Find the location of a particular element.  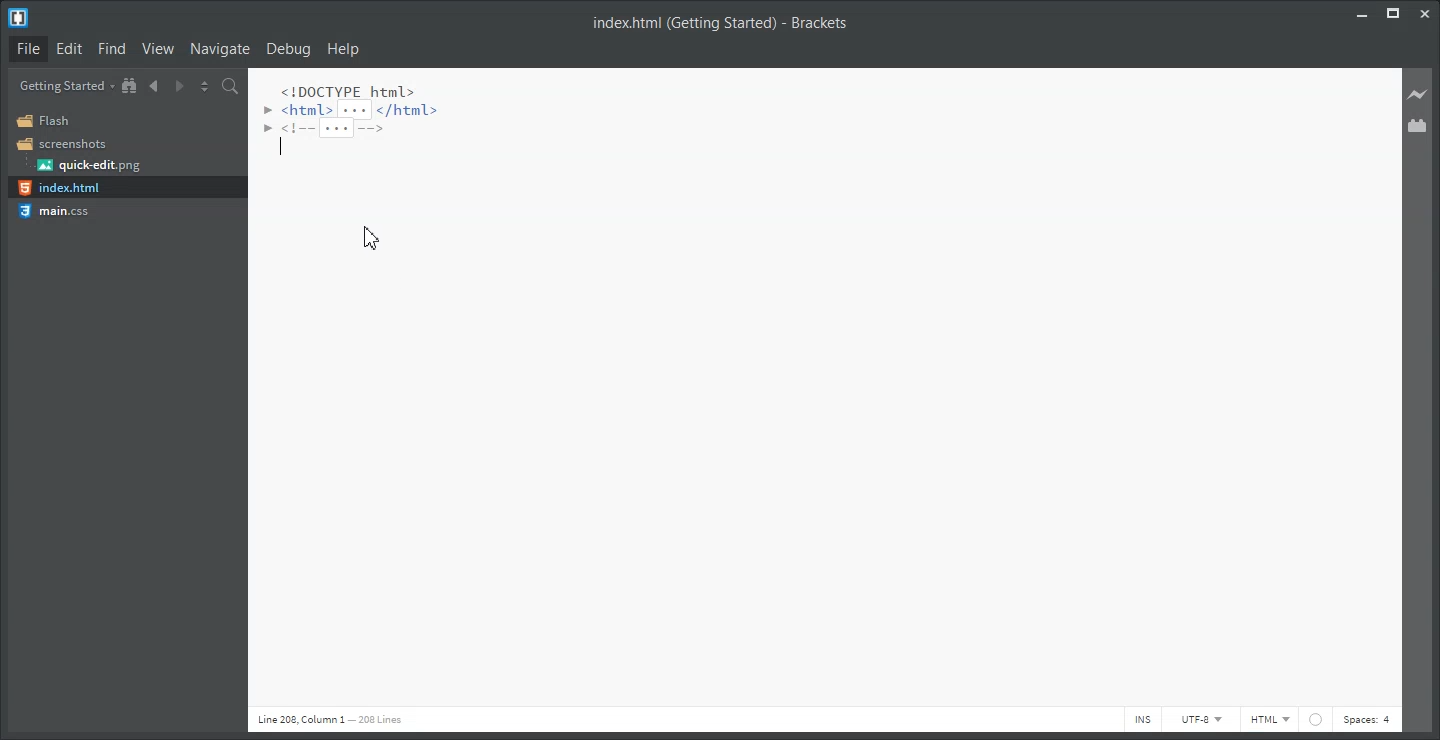

Live preview is located at coordinates (1417, 93).